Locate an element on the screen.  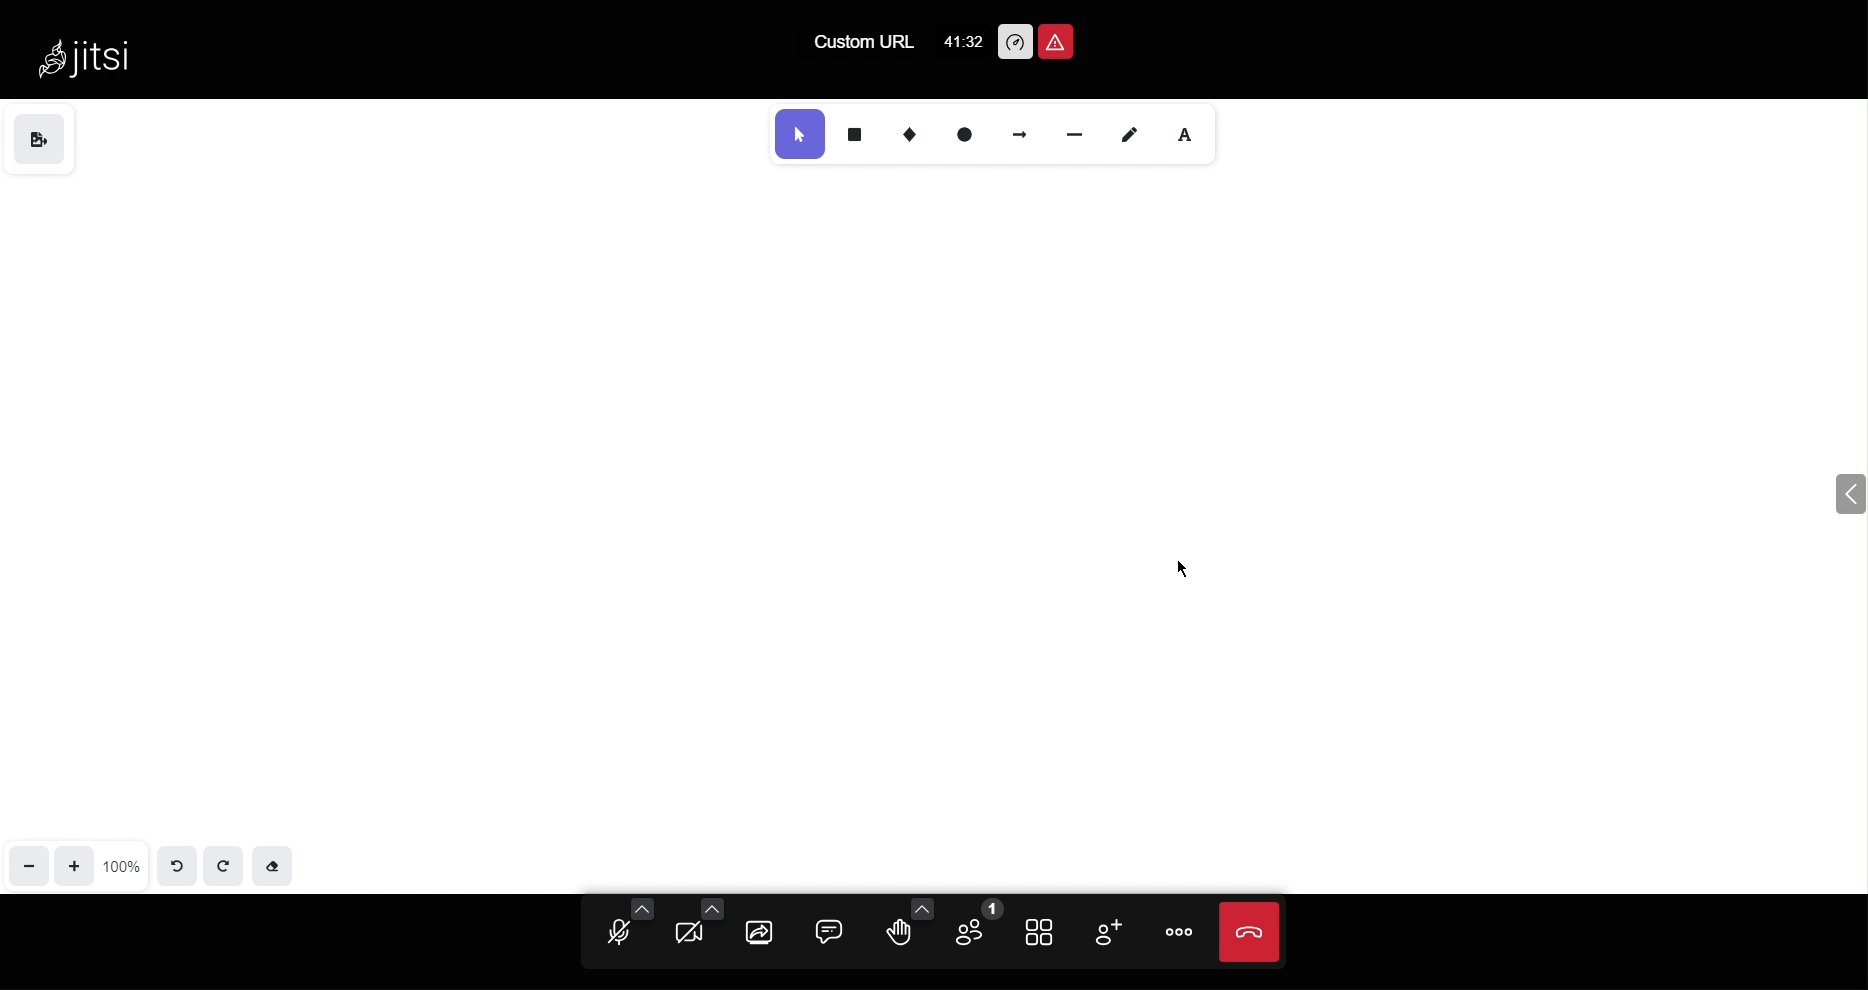
Raise Hand is located at coordinates (904, 928).